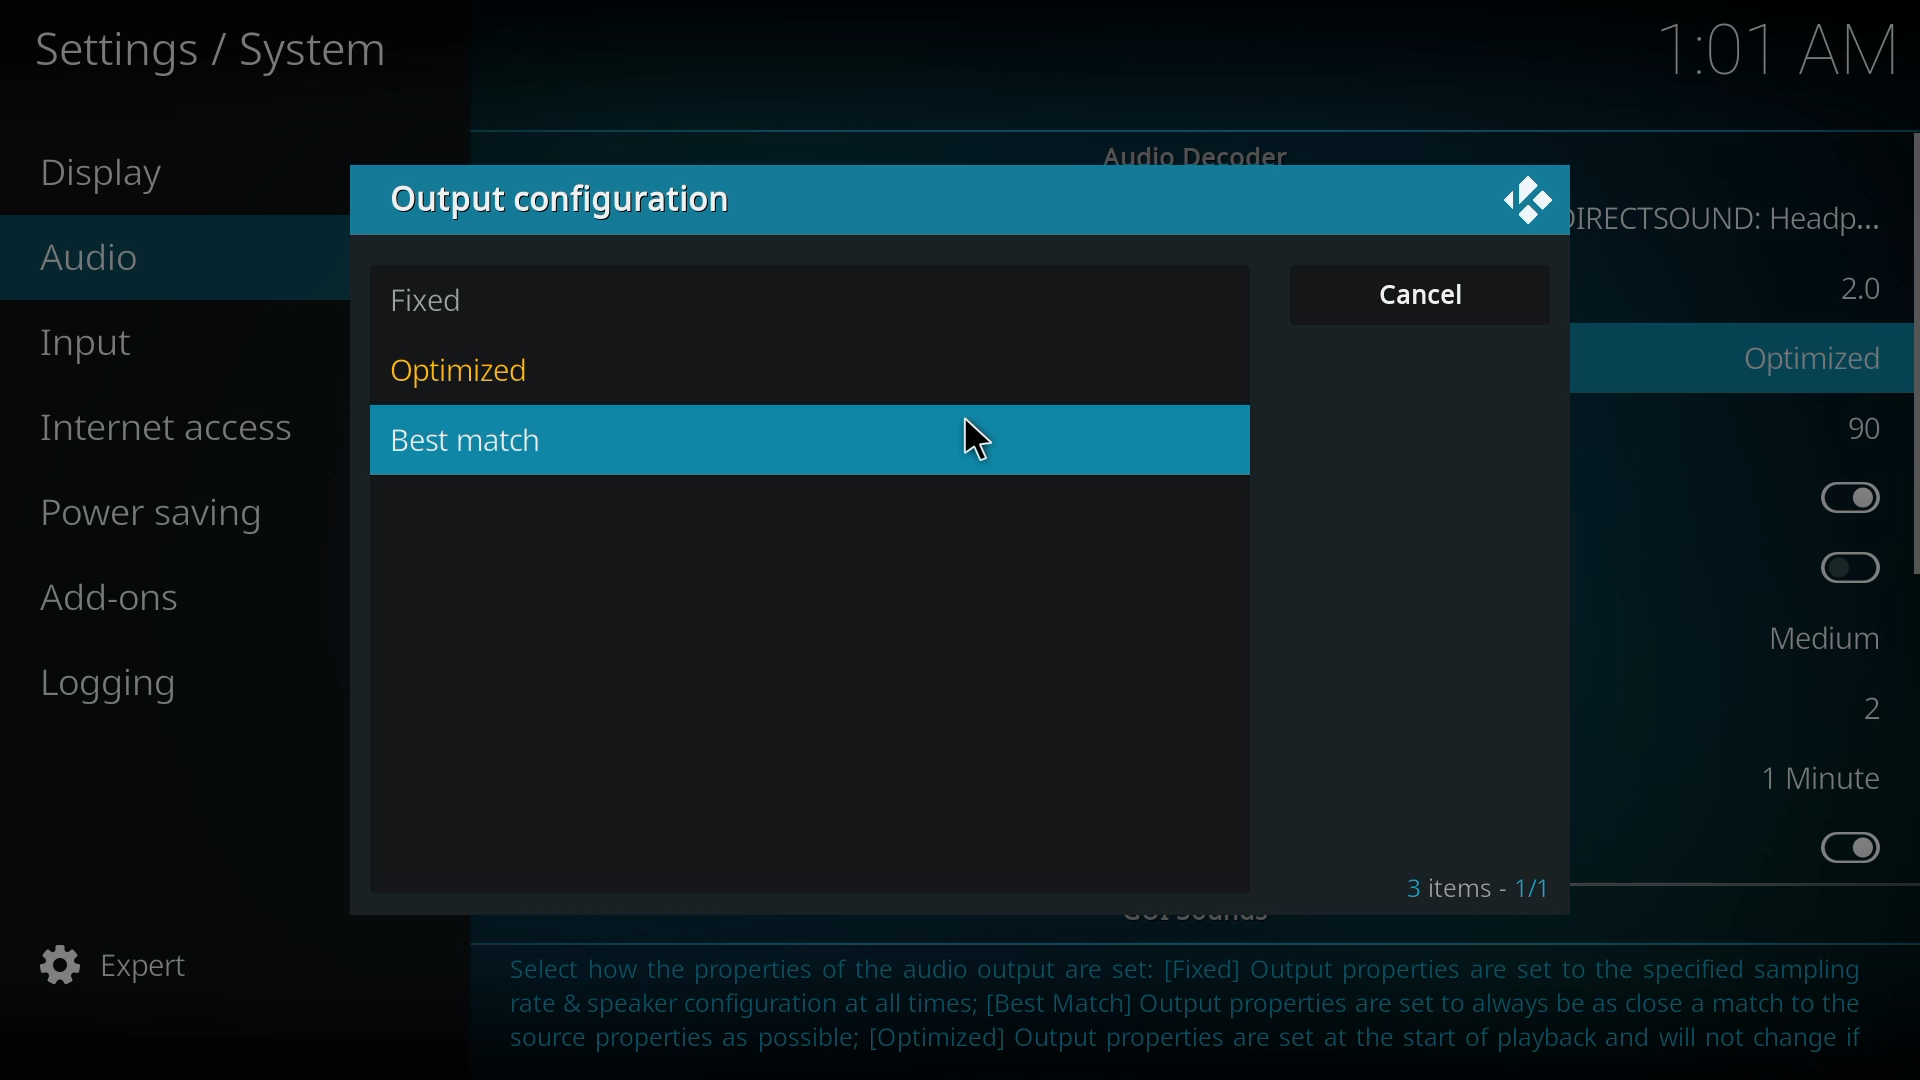 The image size is (1920, 1080). Describe the element at coordinates (1845, 494) in the screenshot. I see `enabled` at that location.